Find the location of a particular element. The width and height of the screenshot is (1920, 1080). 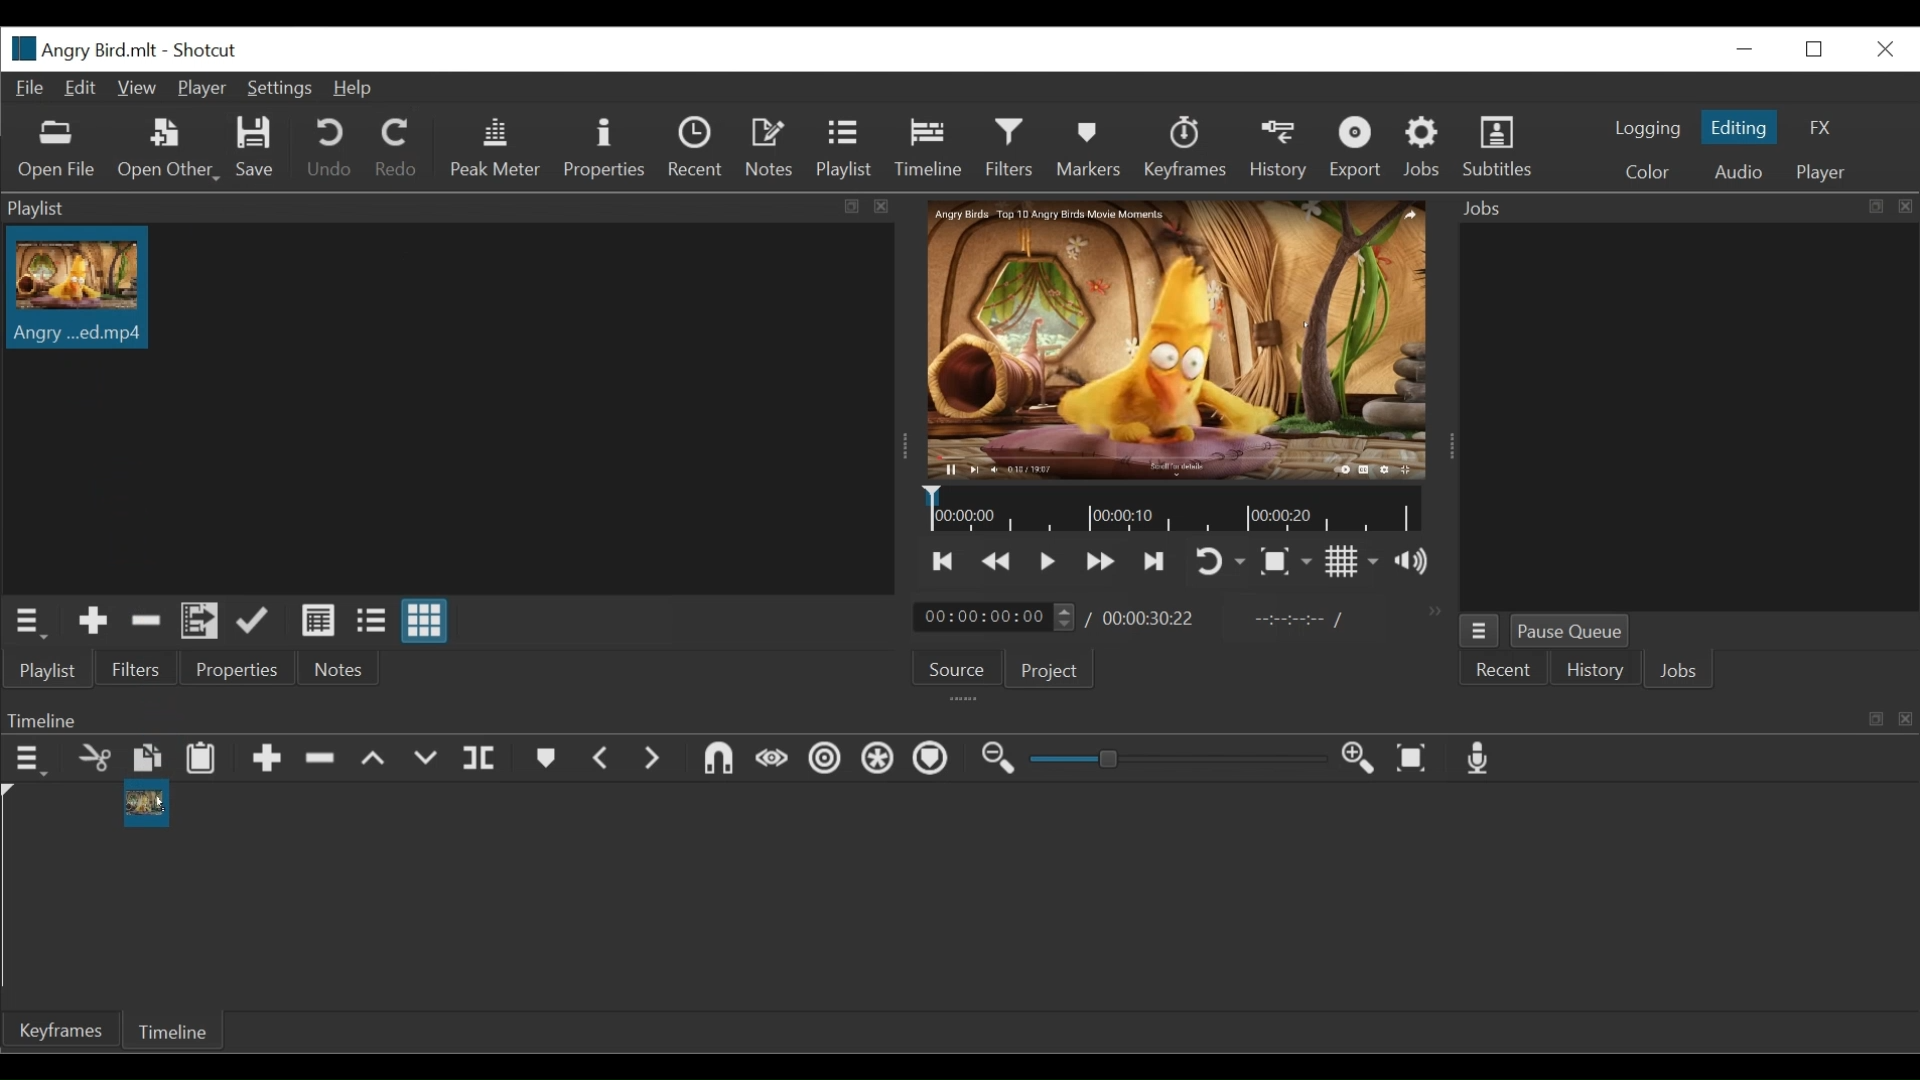

Toggle player looping is located at coordinates (1215, 559).